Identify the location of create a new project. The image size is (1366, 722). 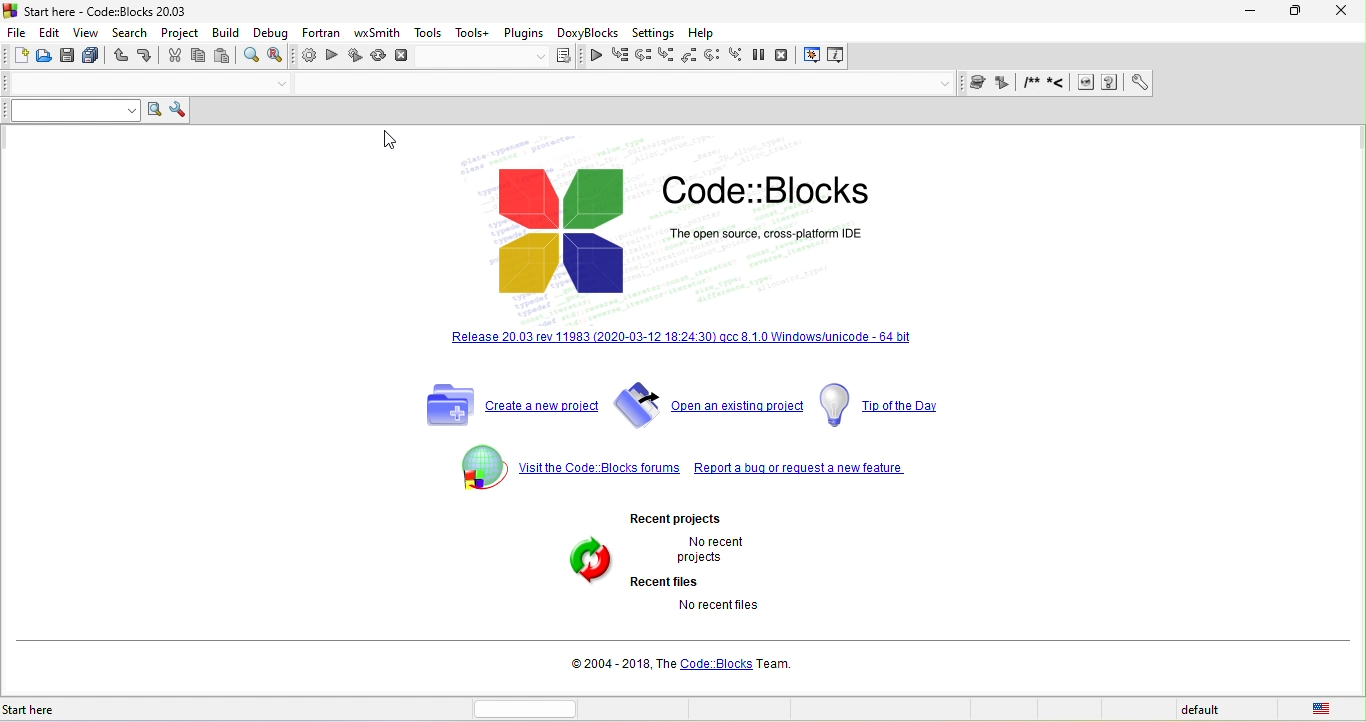
(503, 405).